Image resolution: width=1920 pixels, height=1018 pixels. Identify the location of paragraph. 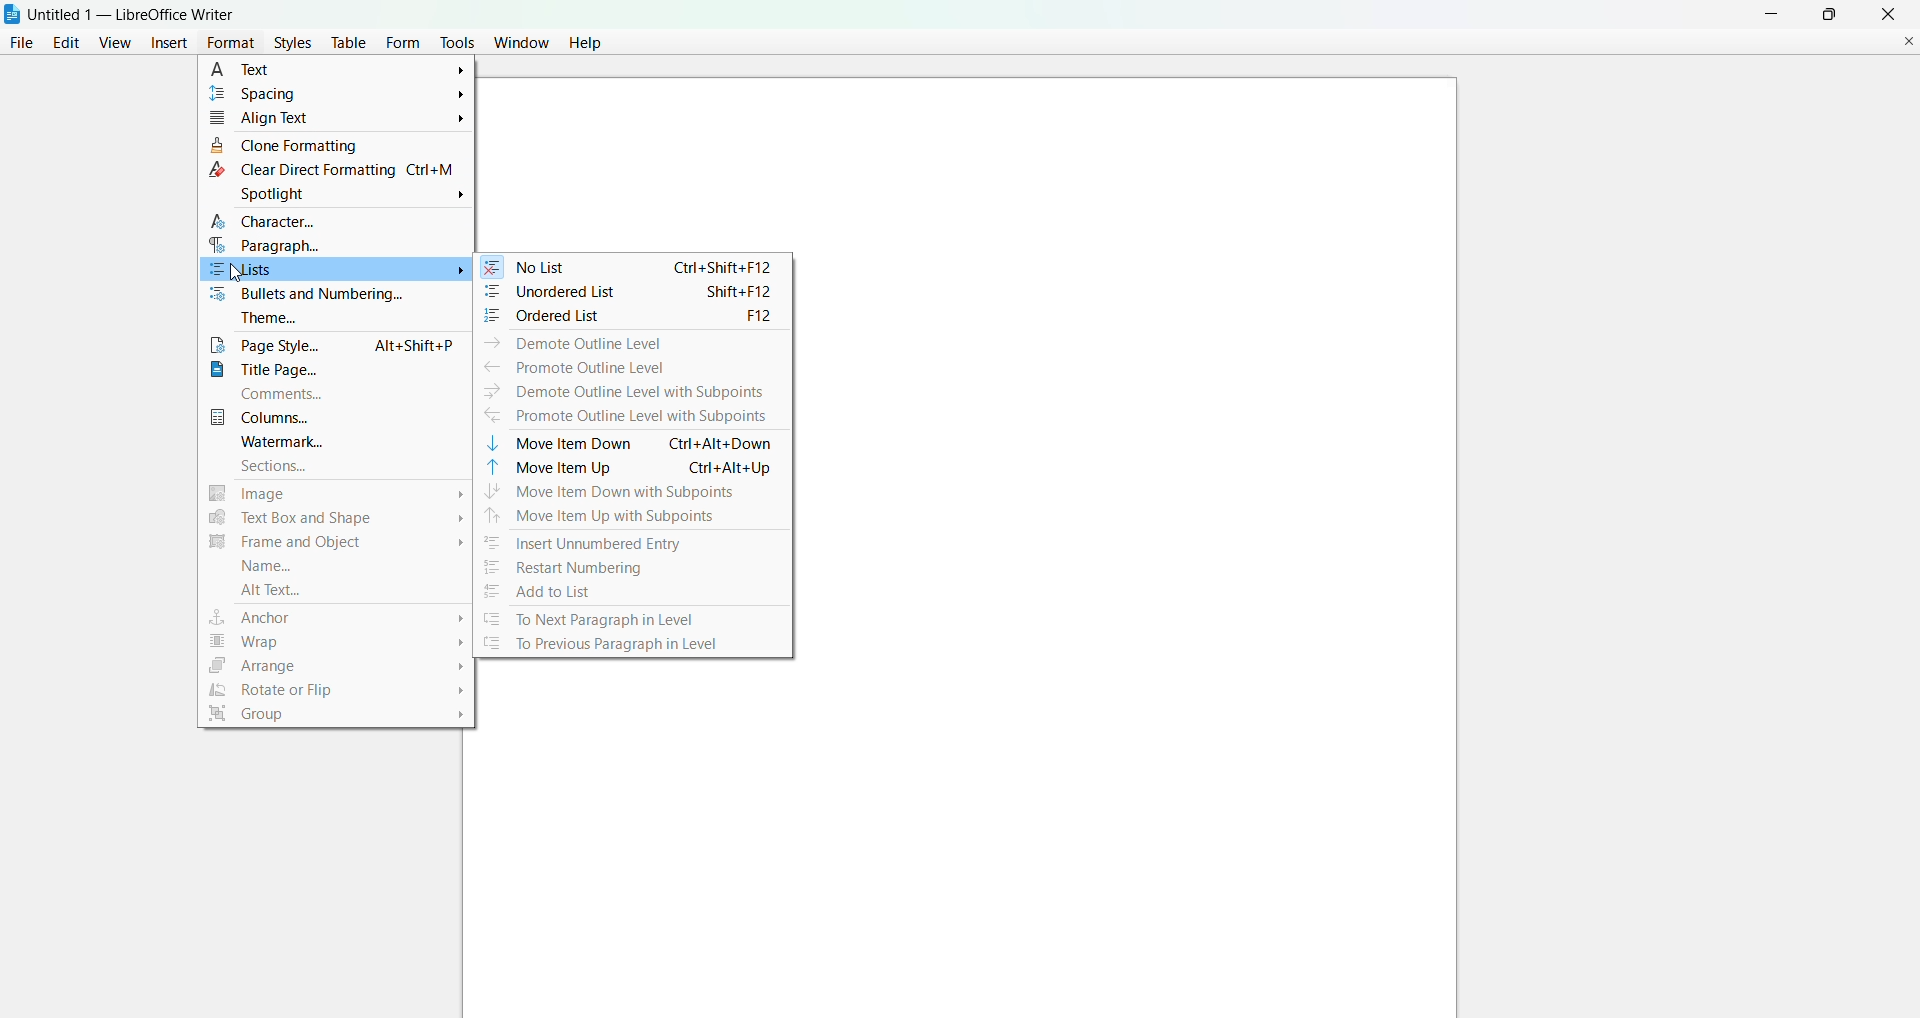
(265, 248).